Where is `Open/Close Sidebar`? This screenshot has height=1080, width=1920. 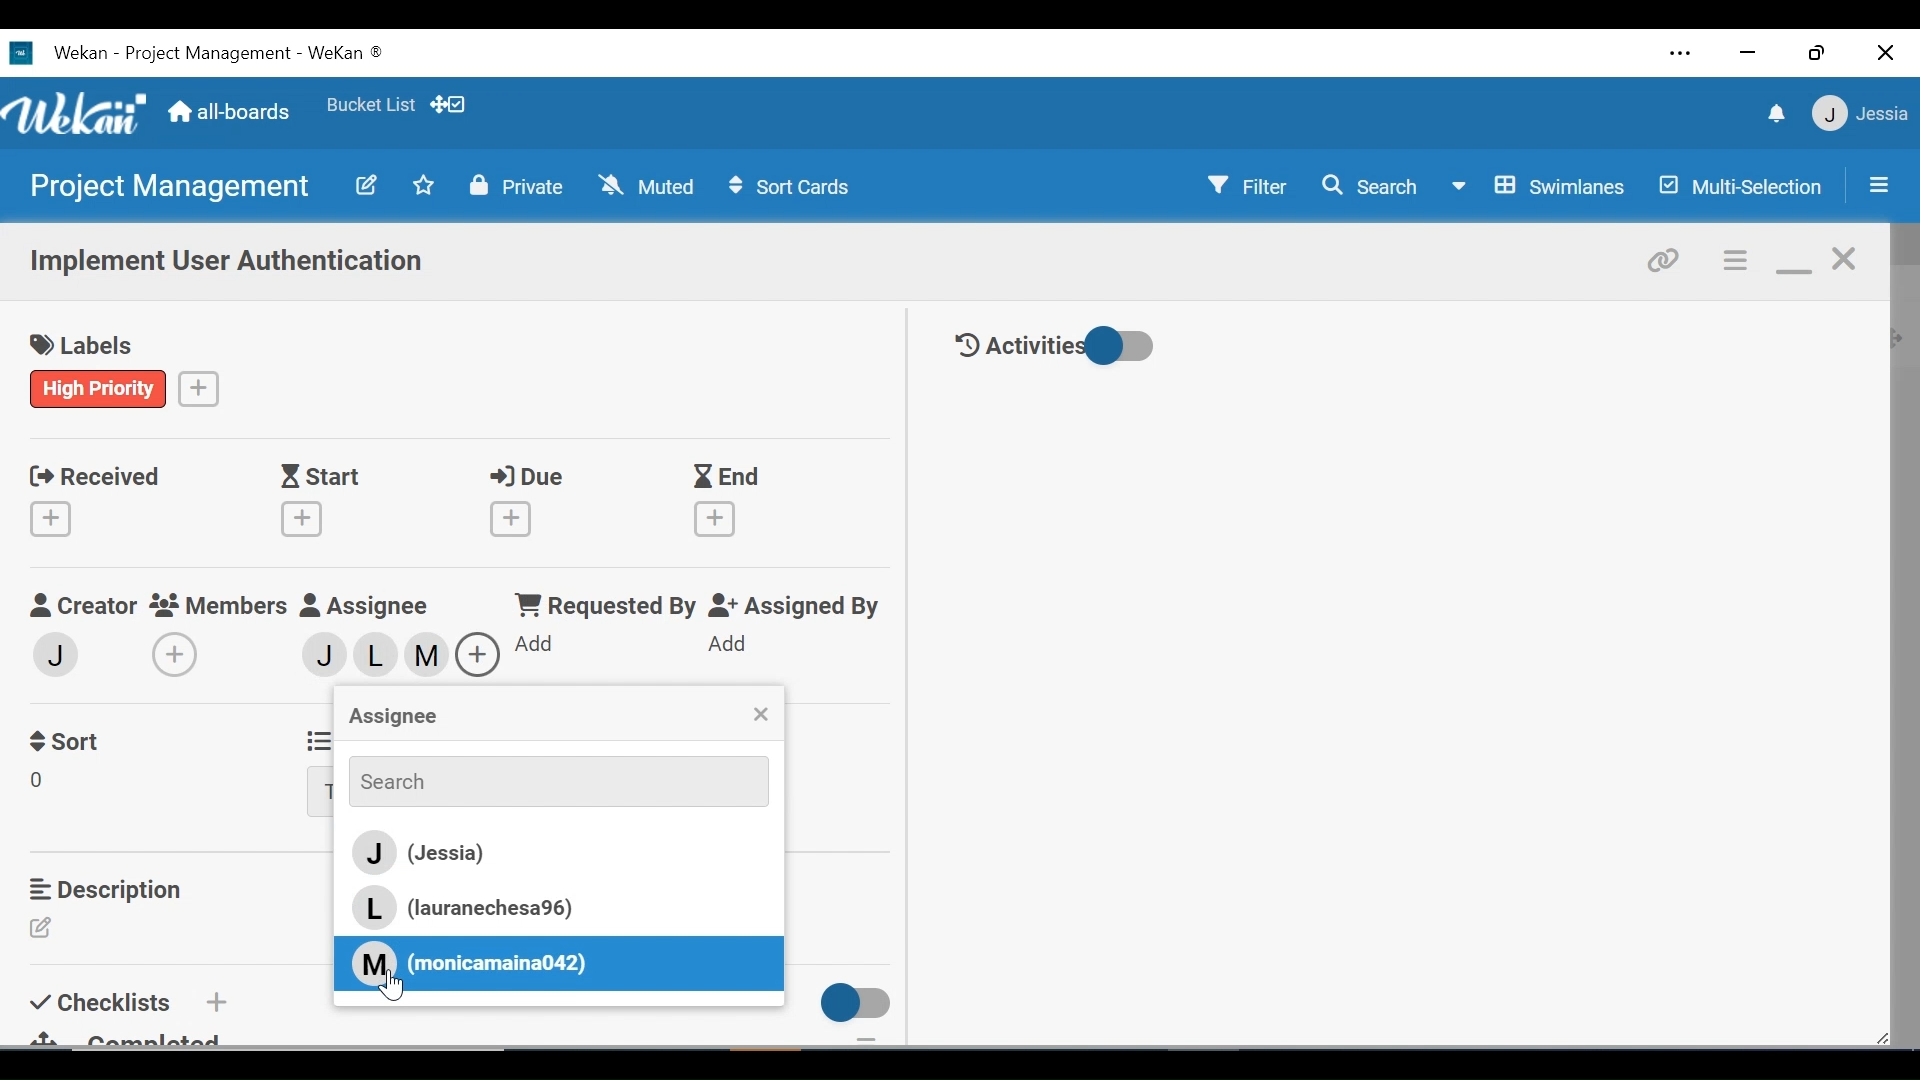 Open/Close Sidebar is located at coordinates (1877, 187).